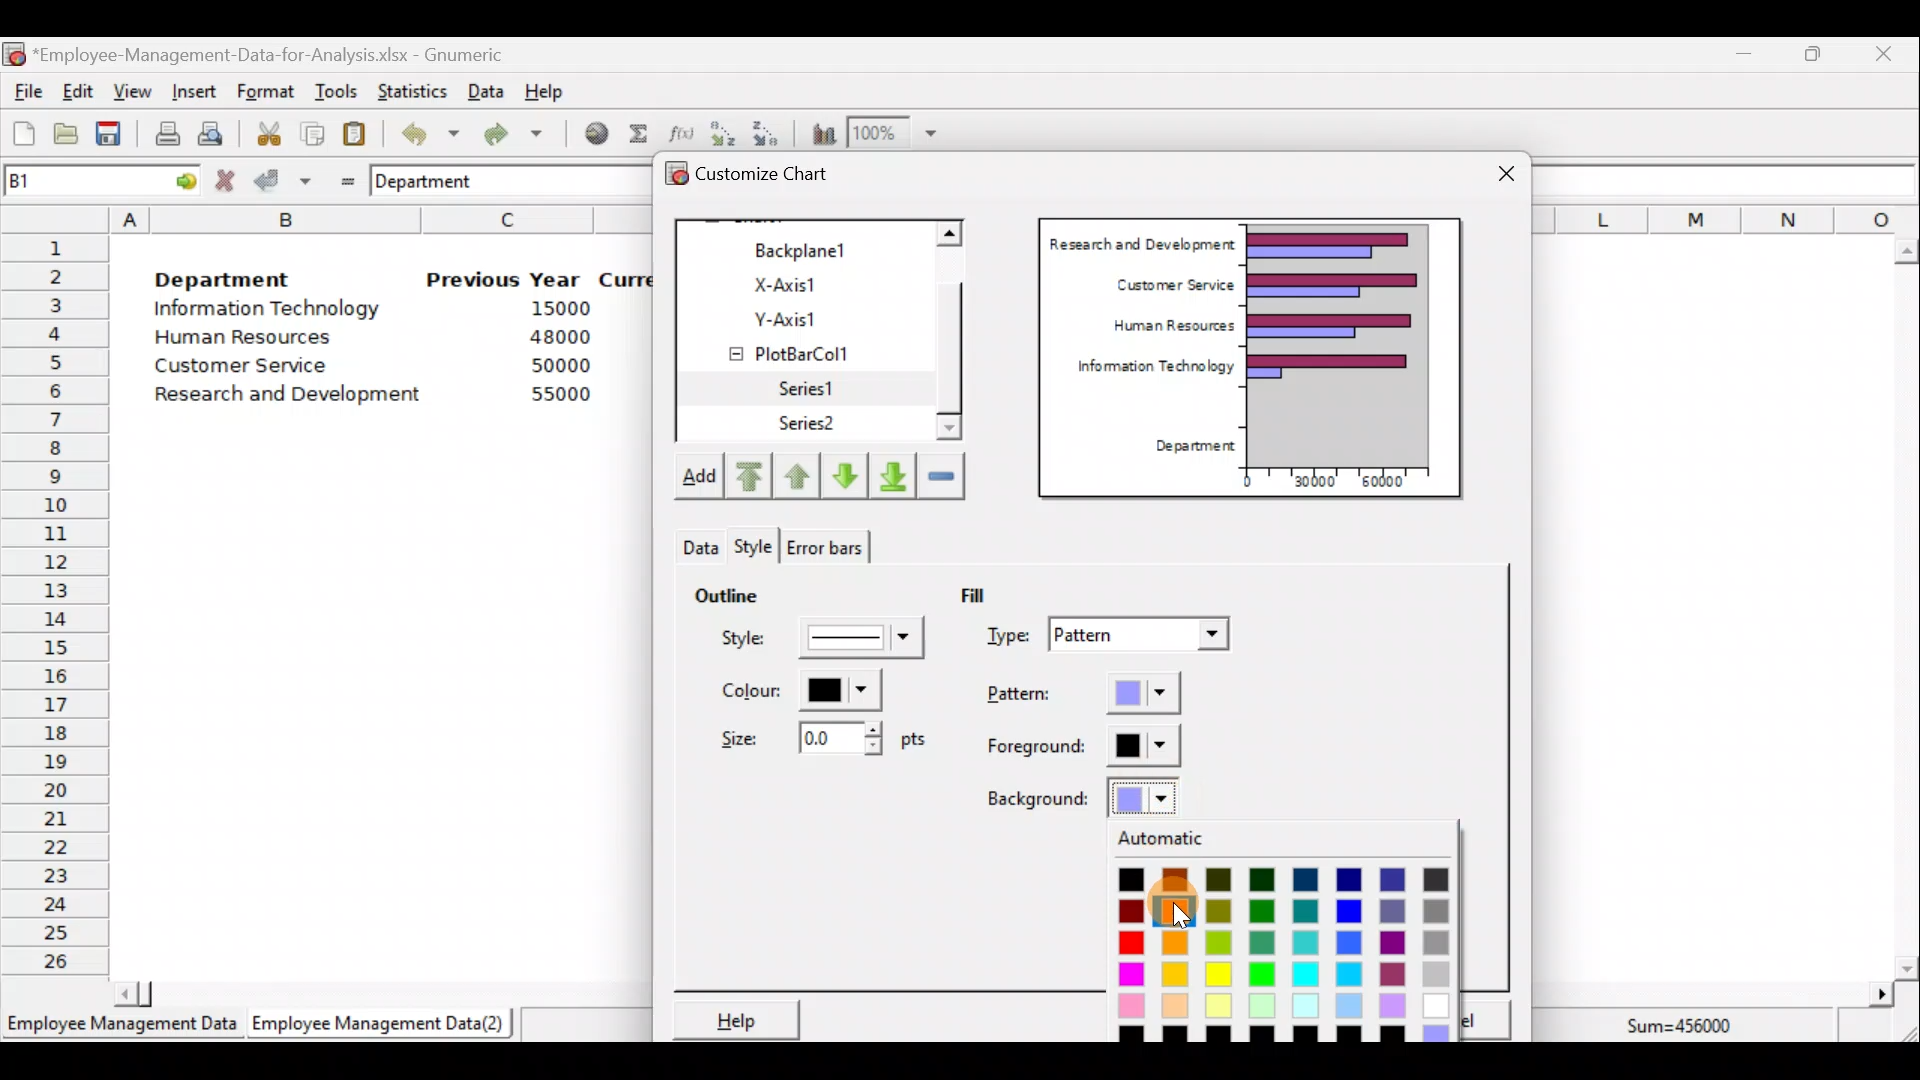 This screenshot has width=1920, height=1080. I want to click on Outline, so click(726, 592).